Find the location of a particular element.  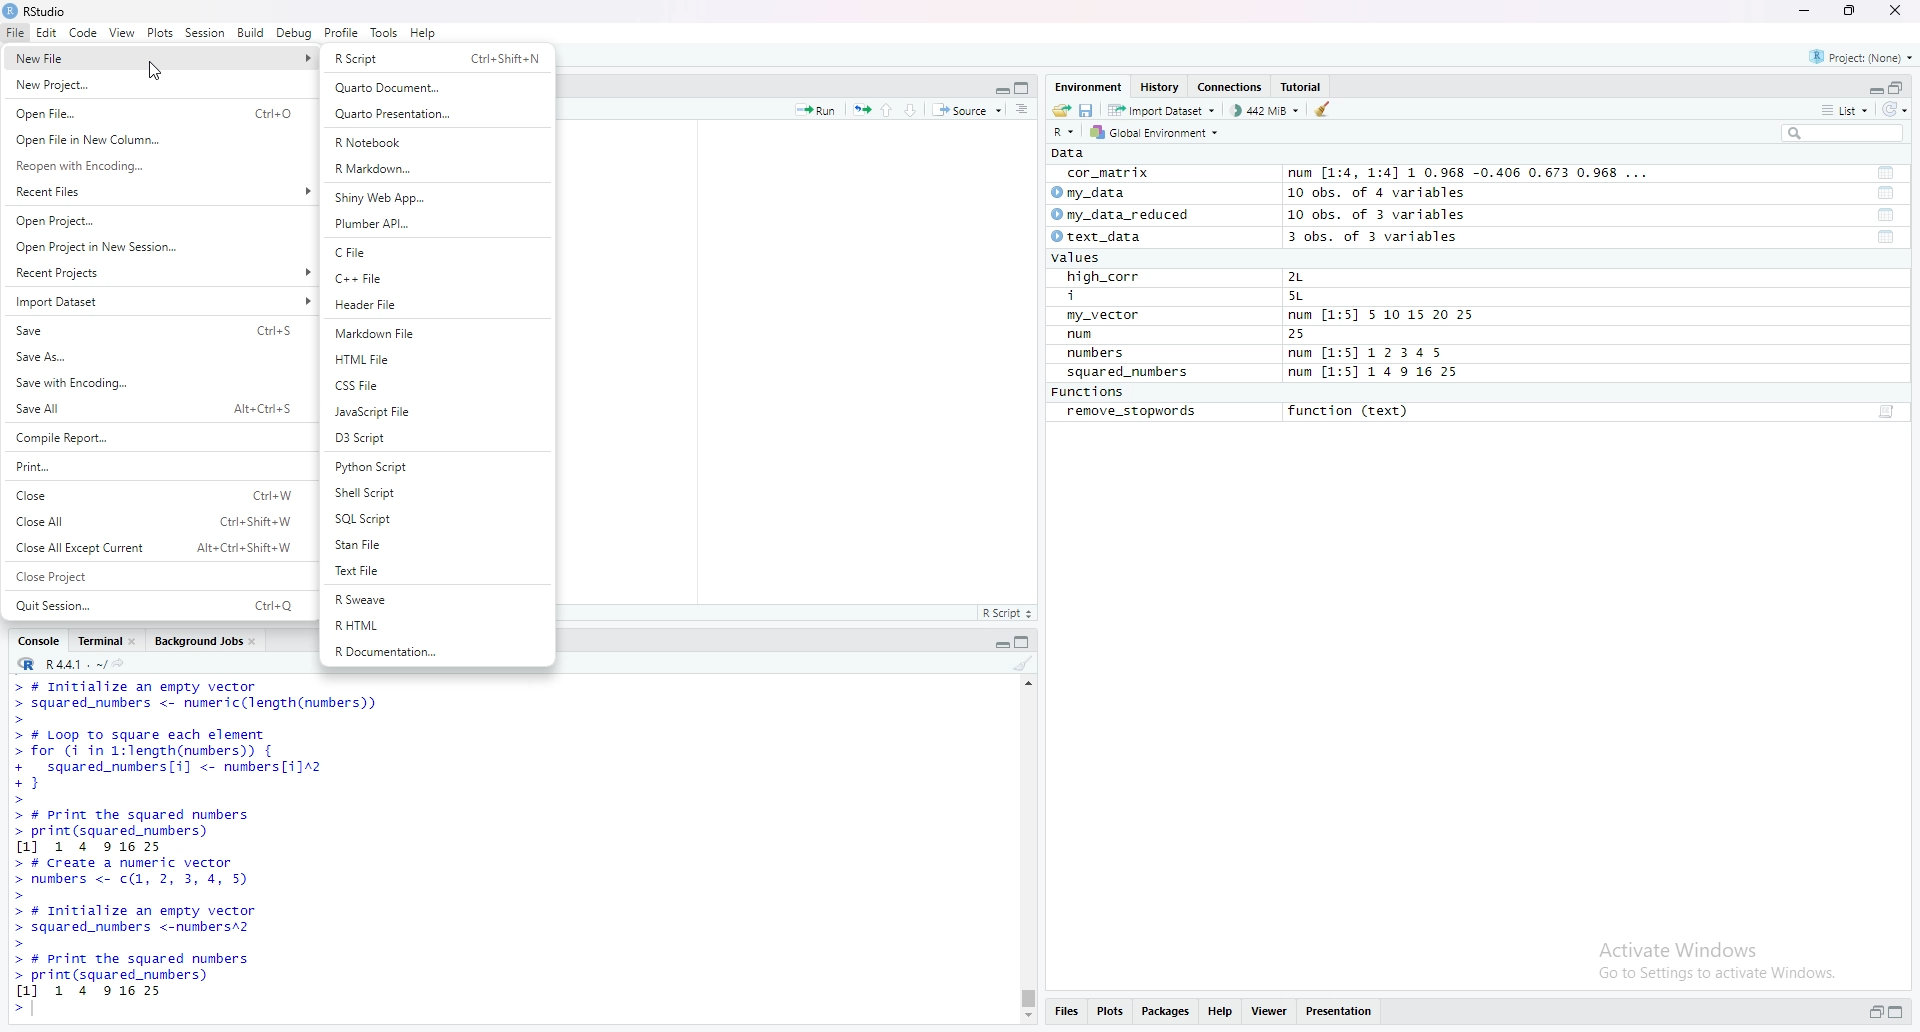

maximize is located at coordinates (1899, 1011).